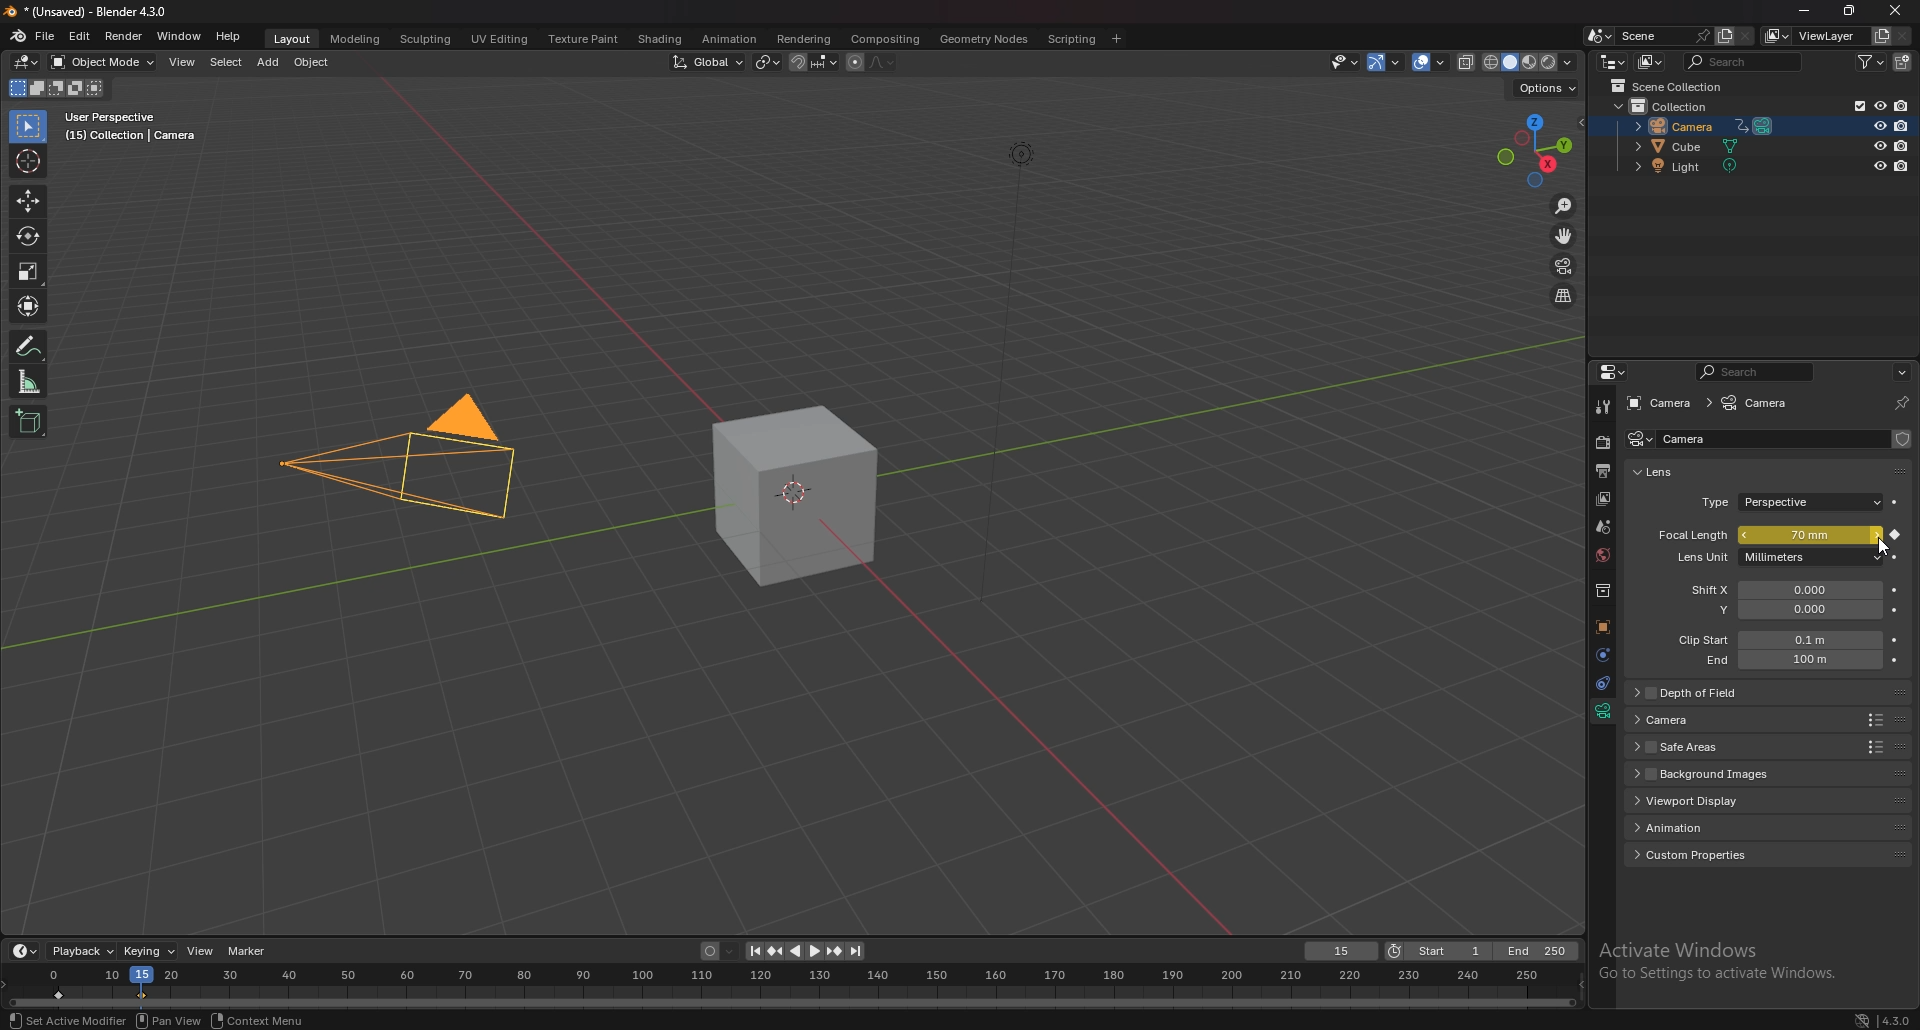  I want to click on minimize, so click(1807, 12).